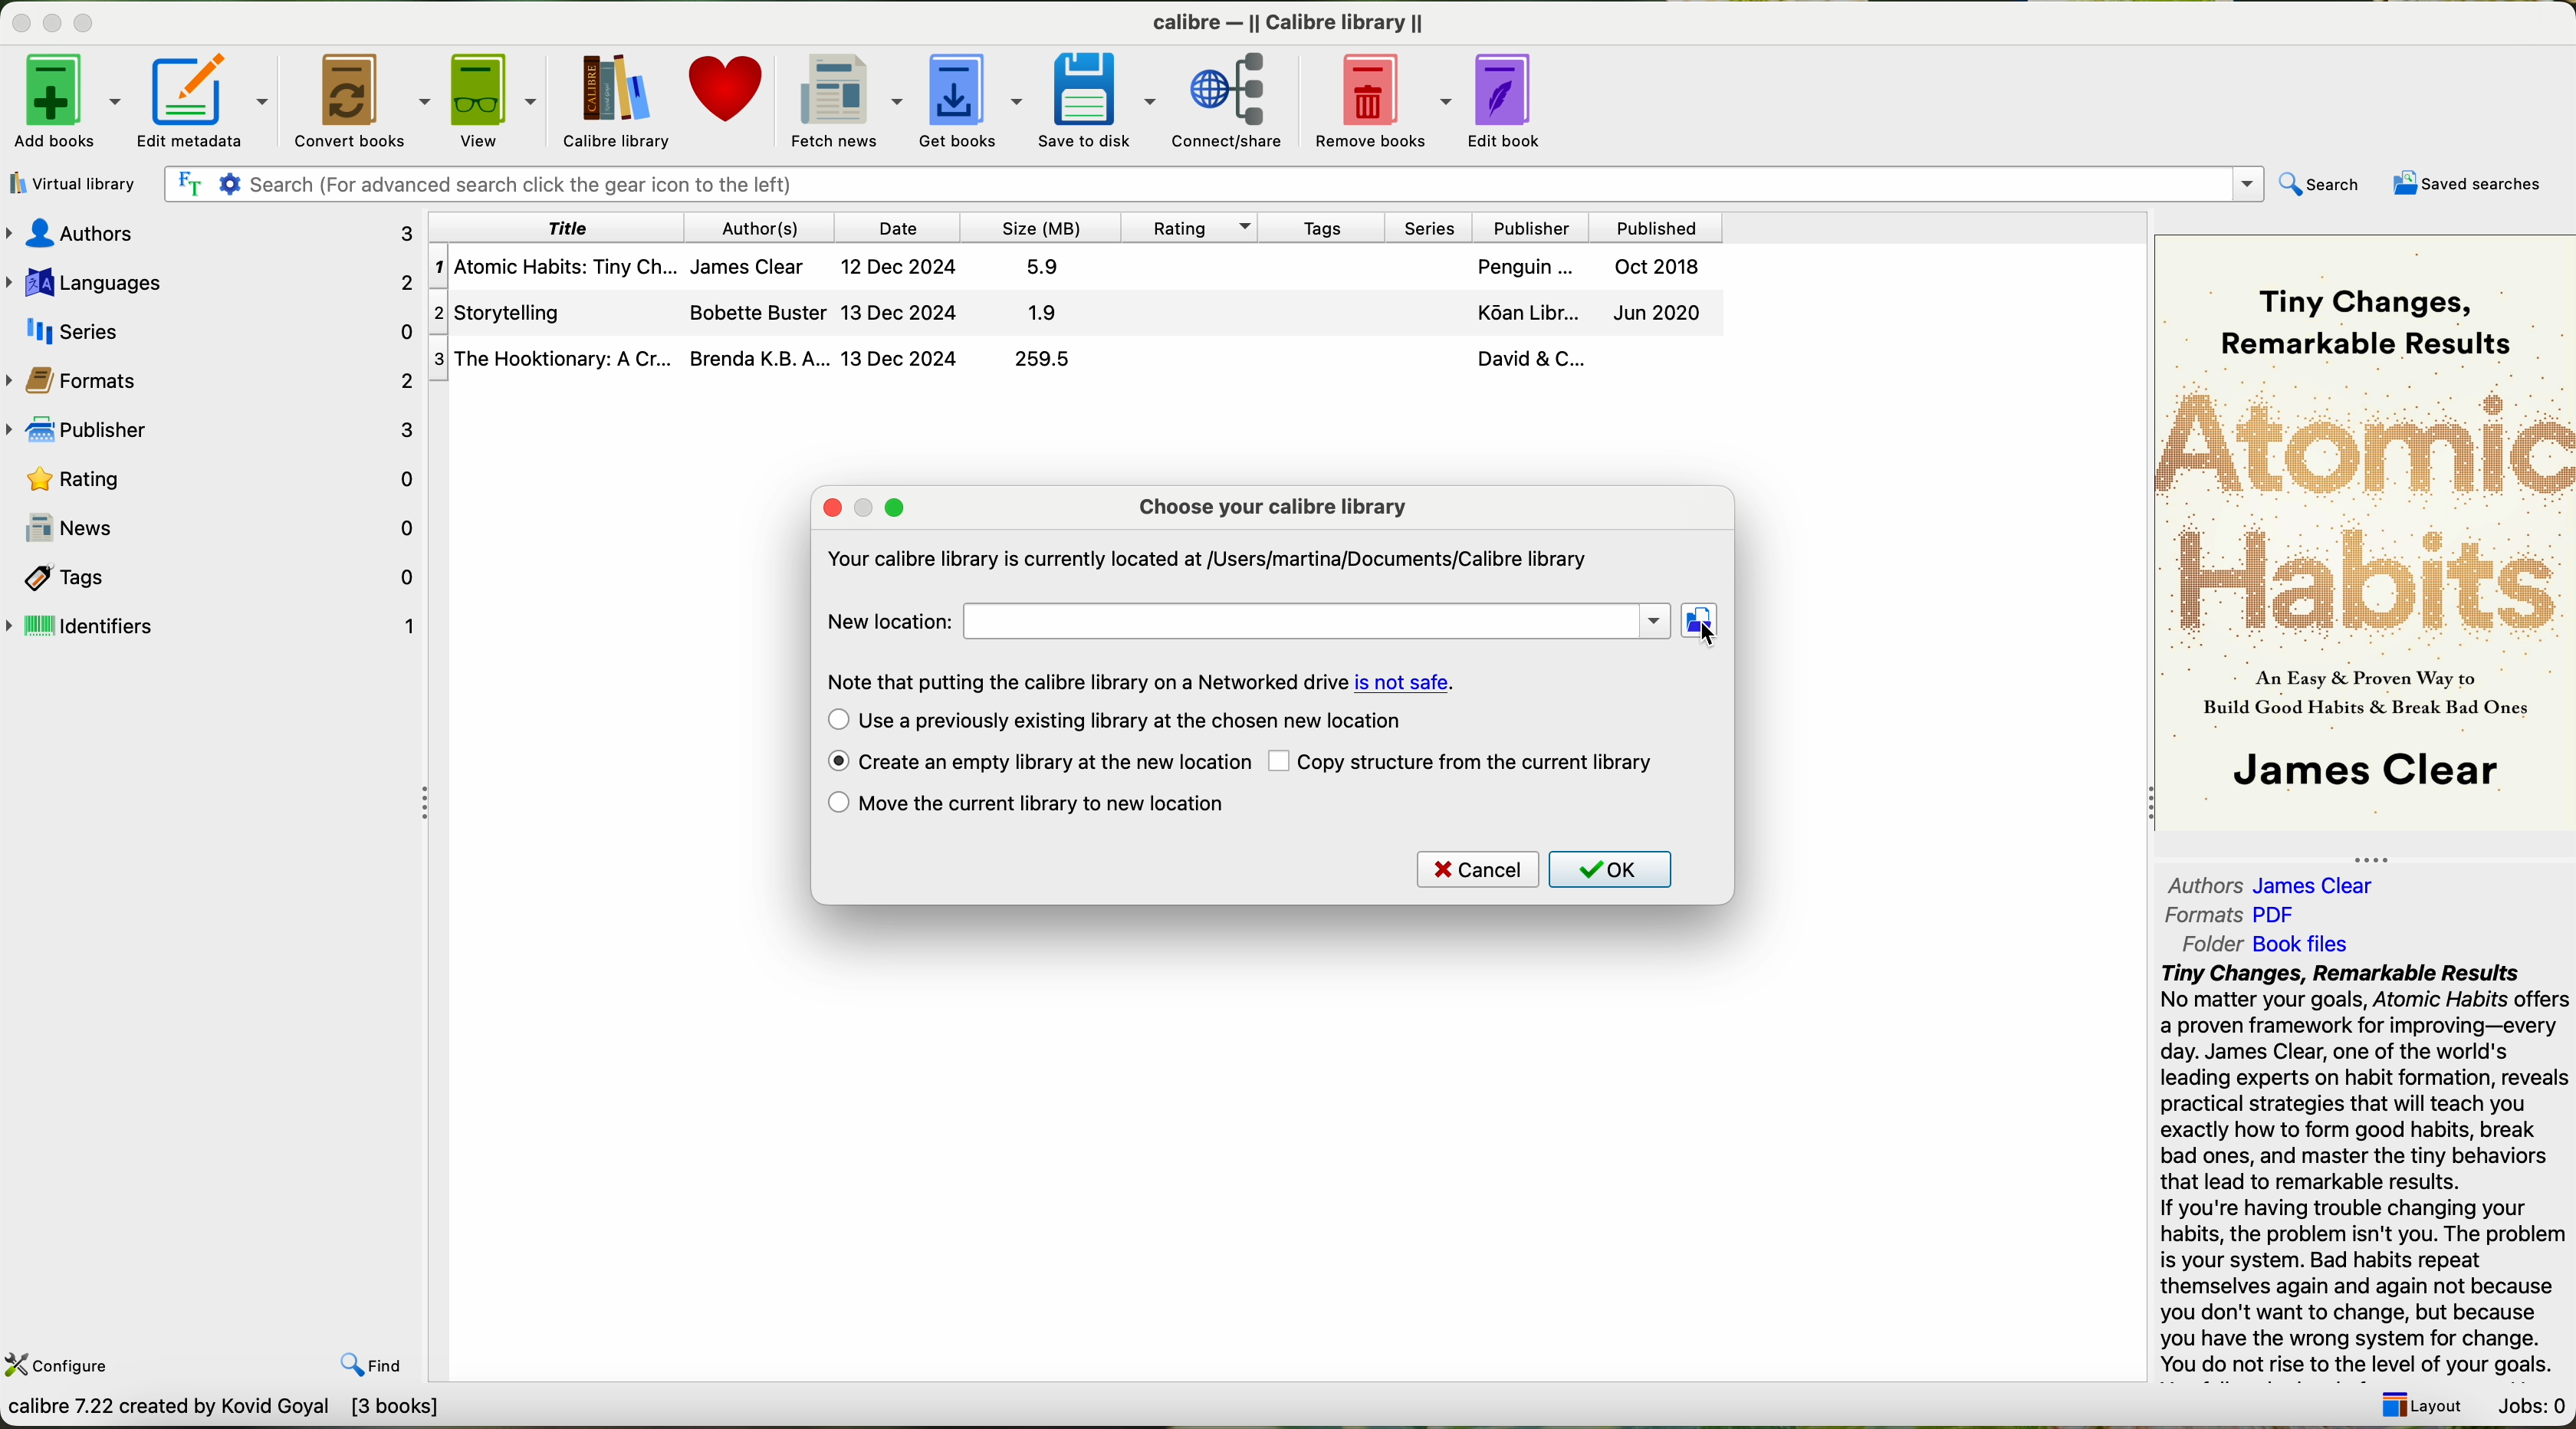 Image resolution: width=2576 pixels, height=1429 pixels. What do you see at coordinates (1423, 226) in the screenshot?
I see `series` at bounding box center [1423, 226].